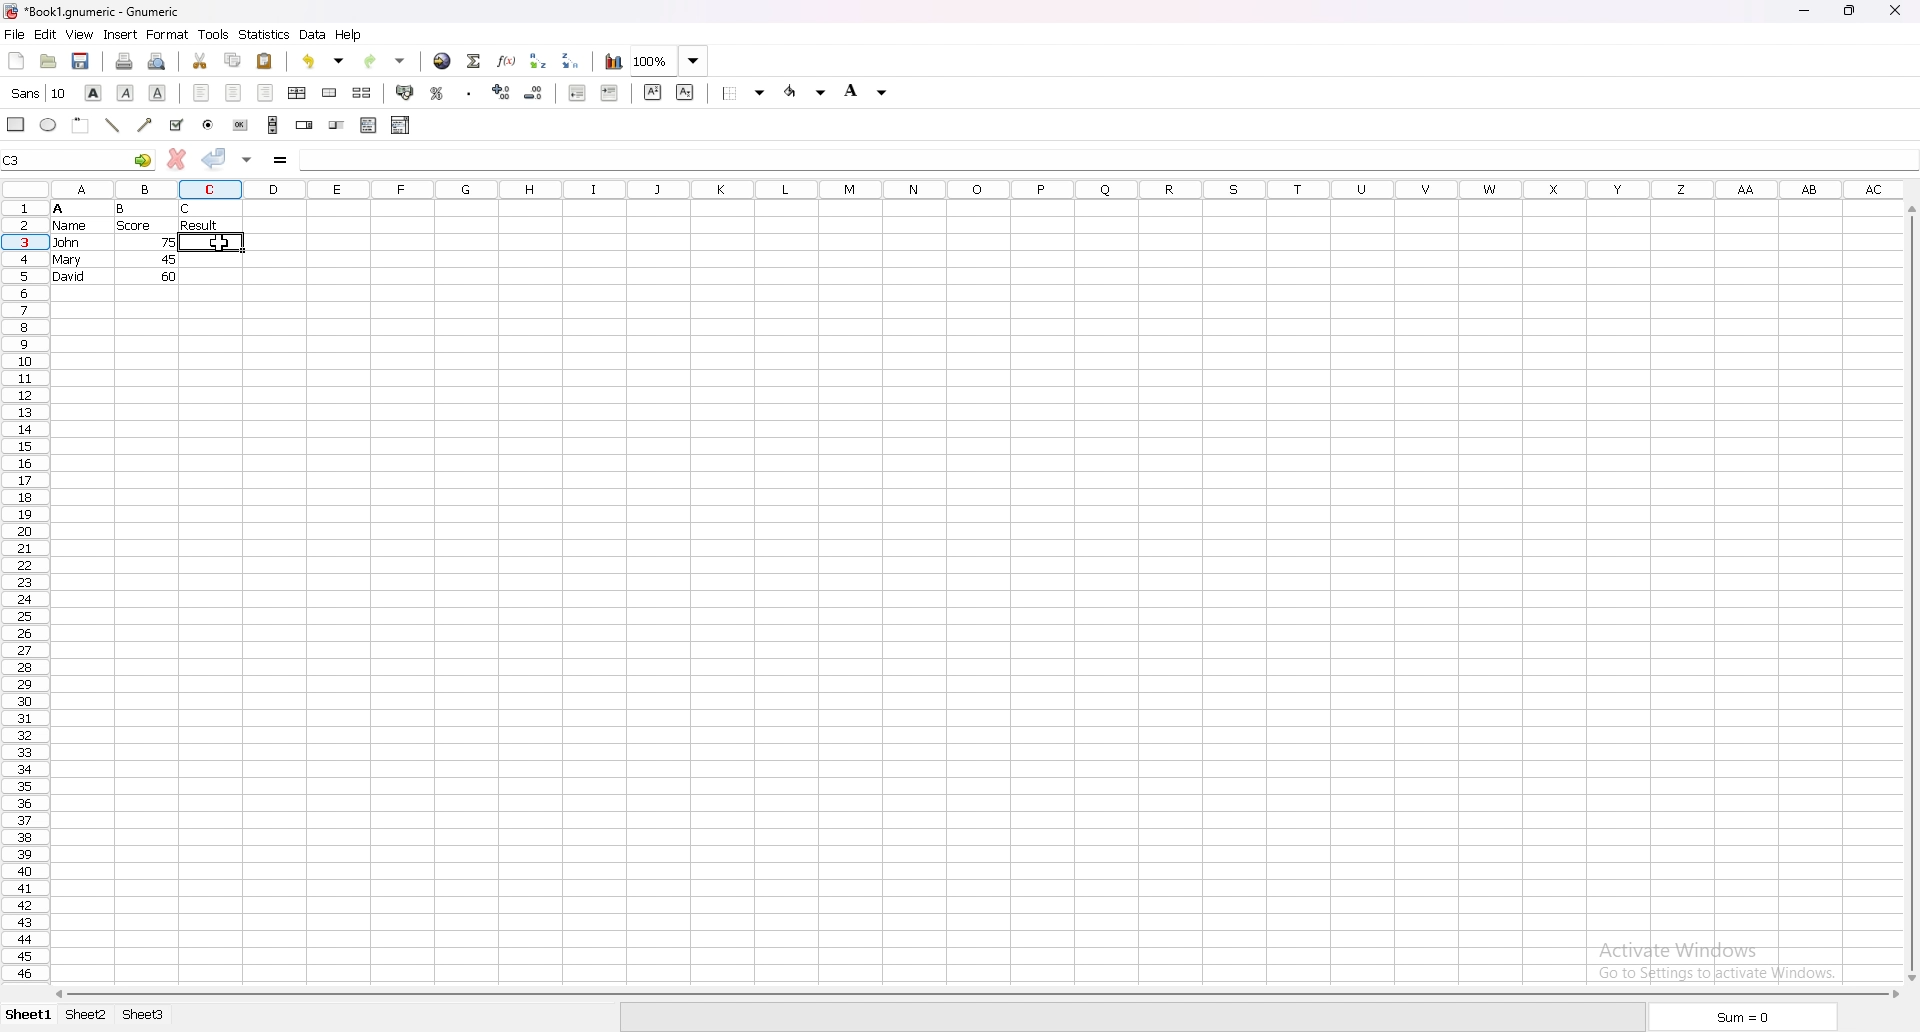 The image size is (1920, 1032). I want to click on split merged cell, so click(363, 93).